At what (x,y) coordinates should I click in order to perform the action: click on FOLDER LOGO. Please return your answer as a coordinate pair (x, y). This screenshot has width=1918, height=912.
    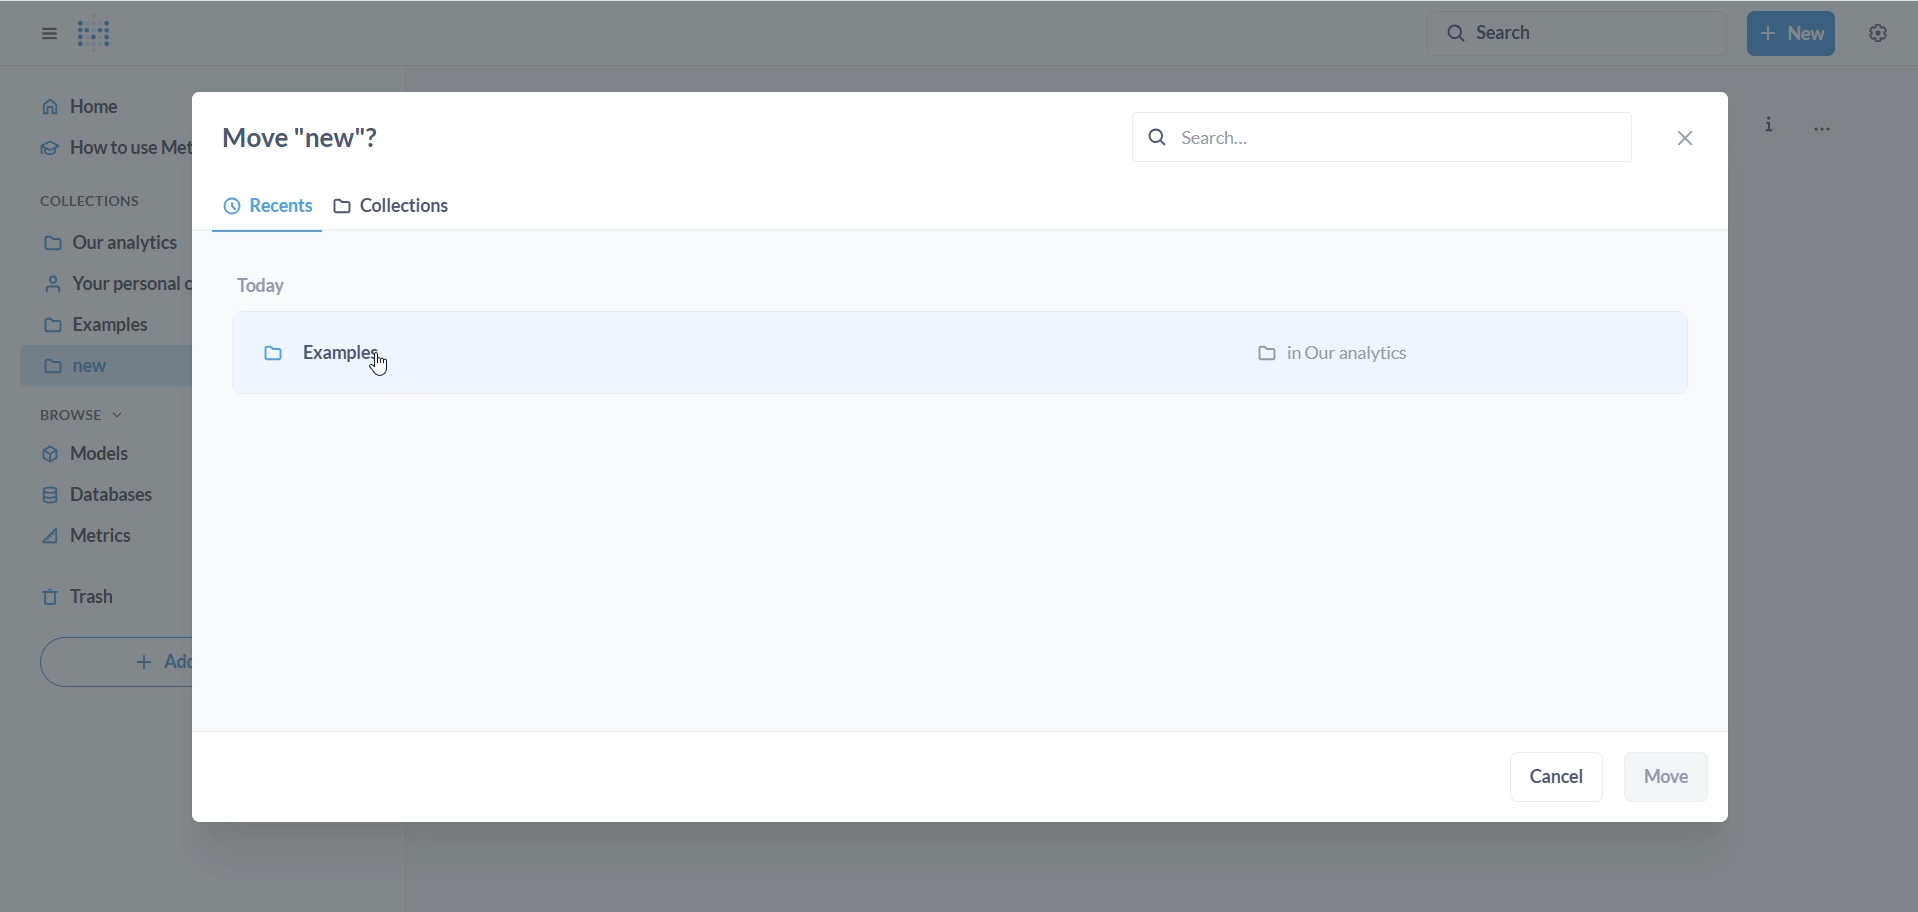
    Looking at the image, I should click on (269, 350).